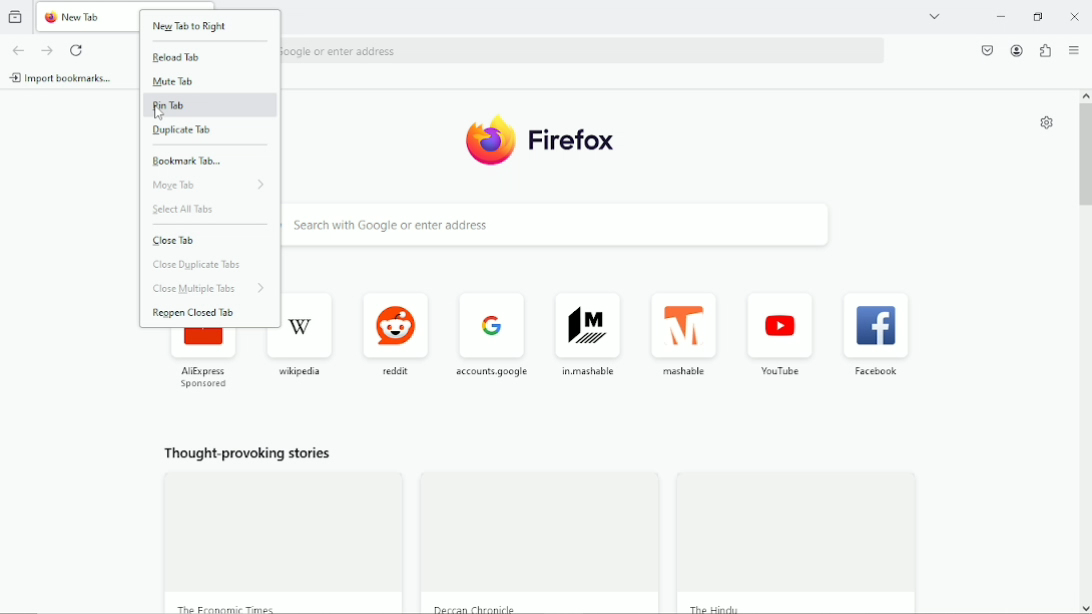 The image size is (1092, 614). What do you see at coordinates (1039, 18) in the screenshot?
I see `Restore down` at bounding box center [1039, 18].